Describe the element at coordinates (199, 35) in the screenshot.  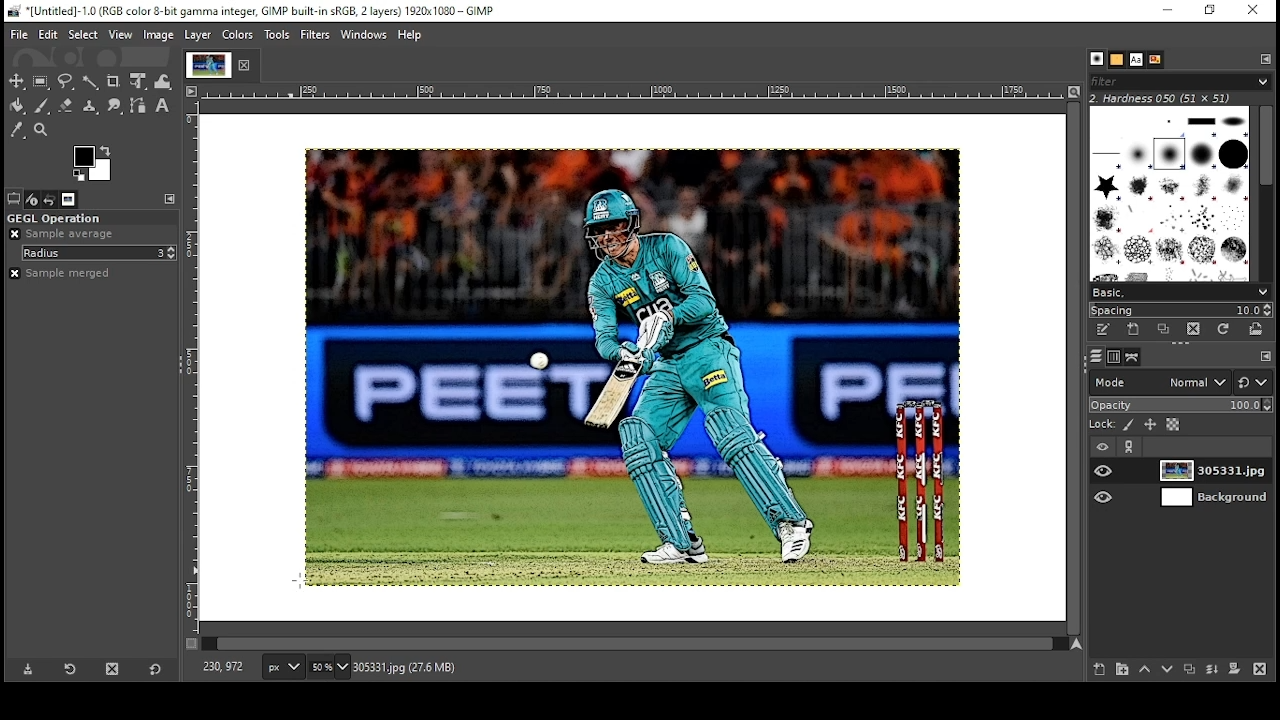
I see `layer` at that location.